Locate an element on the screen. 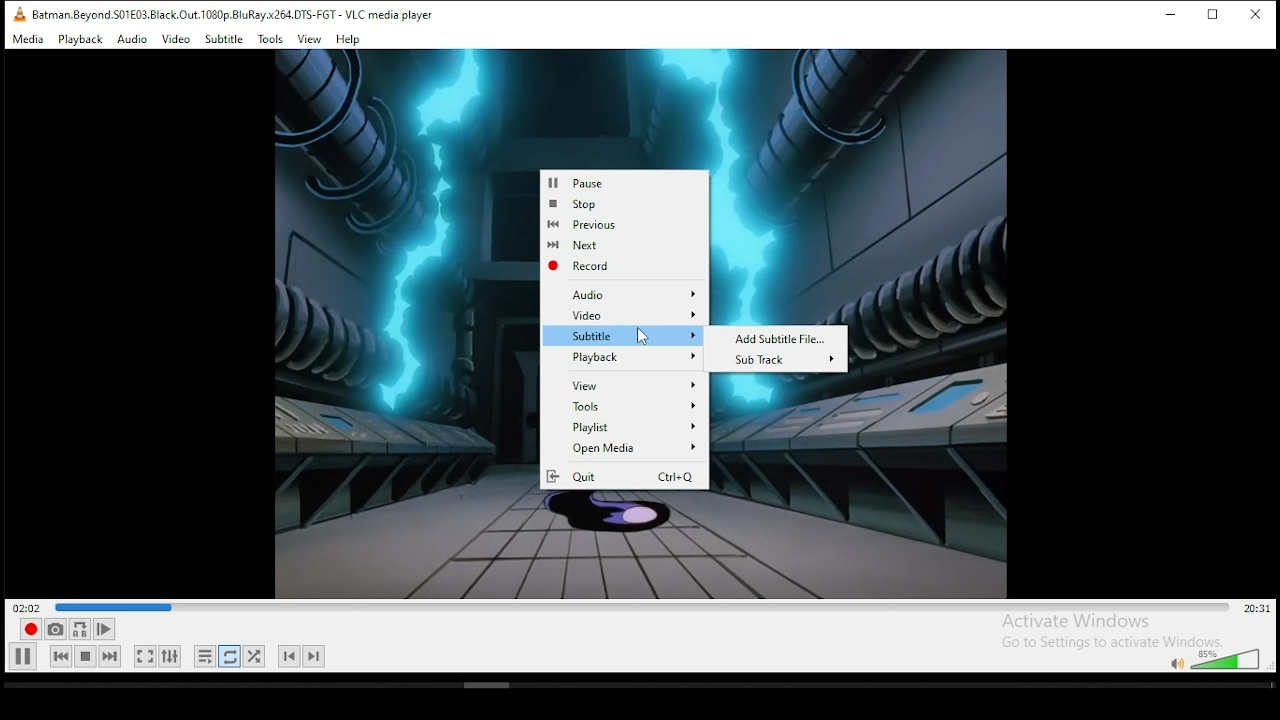  Next is located at coordinates (620, 246).